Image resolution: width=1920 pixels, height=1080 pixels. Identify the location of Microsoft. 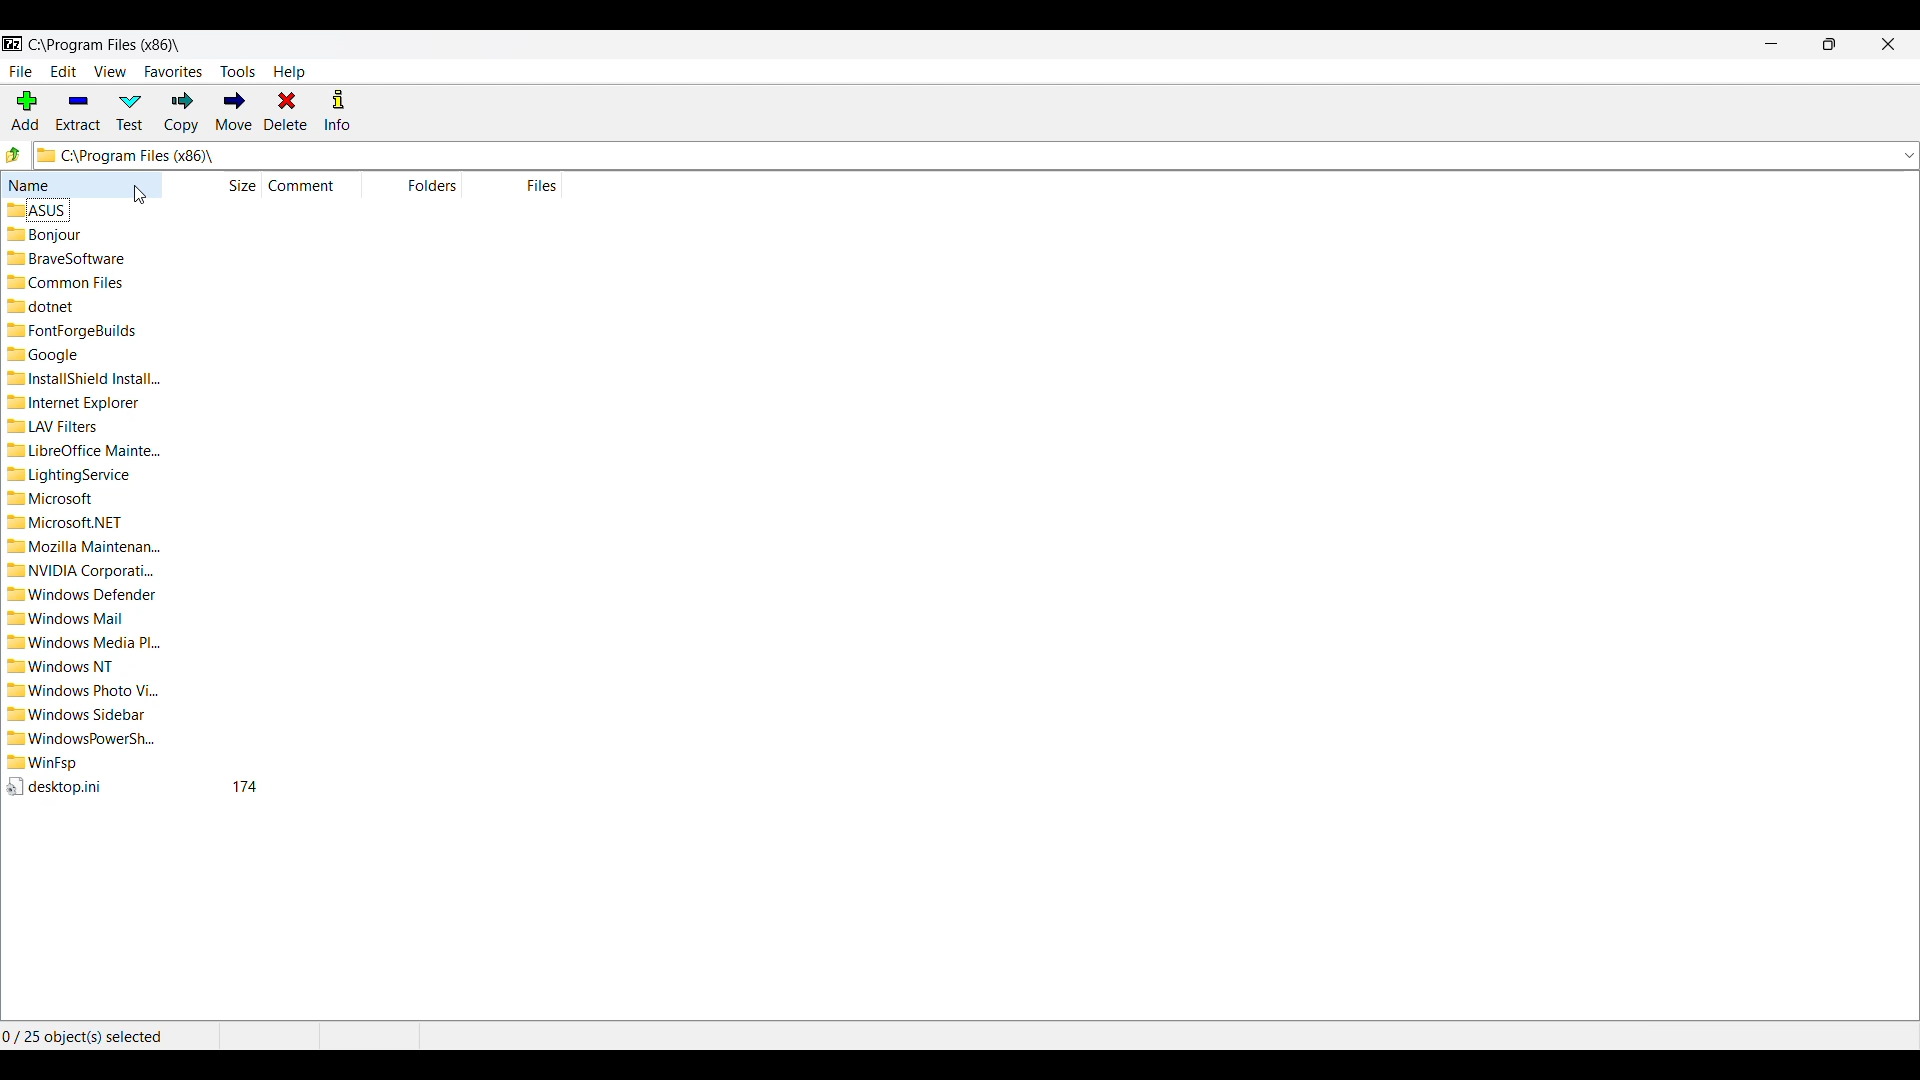
(62, 499).